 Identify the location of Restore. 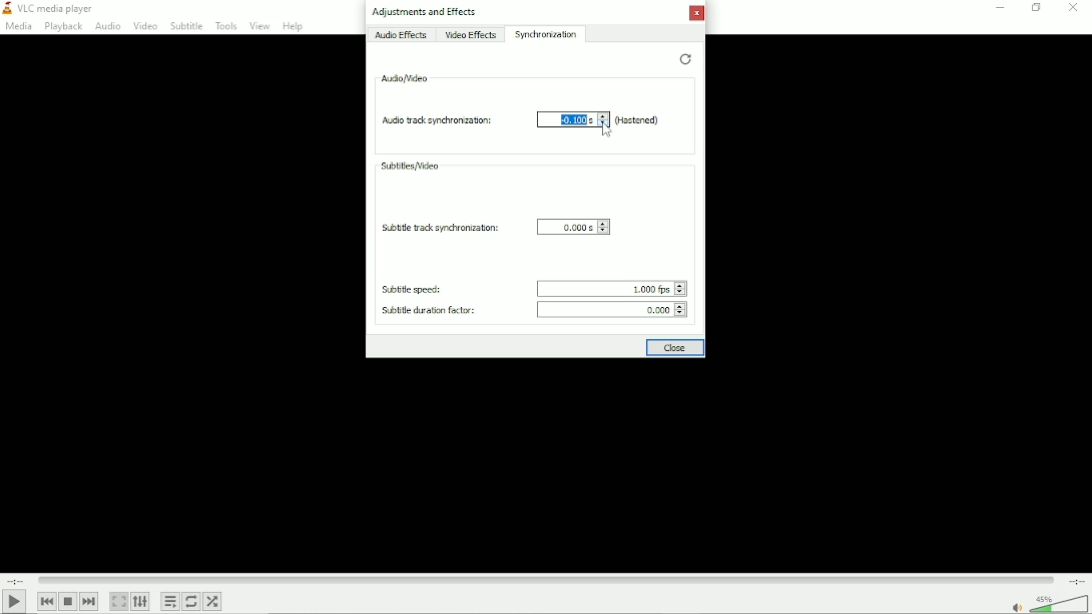
(685, 59).